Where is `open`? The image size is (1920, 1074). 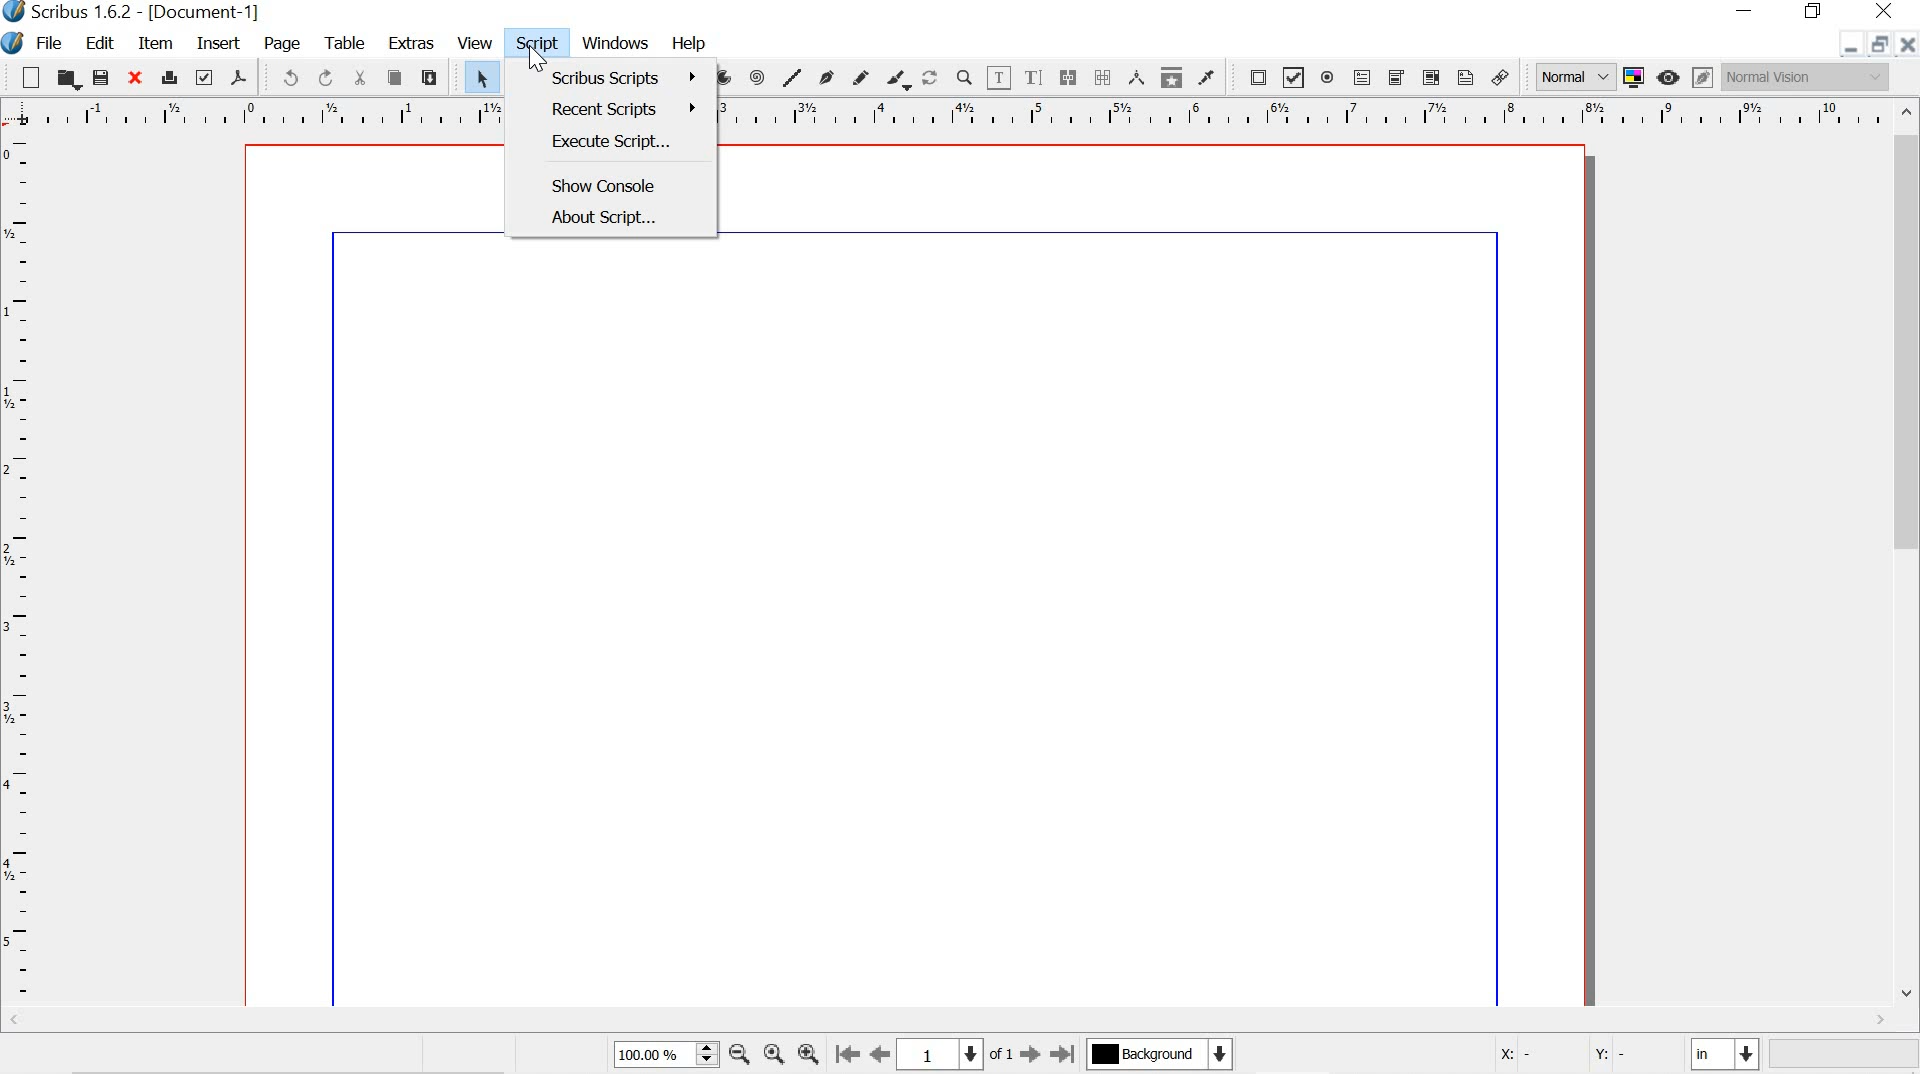 open is located at coordinates (68, 79).